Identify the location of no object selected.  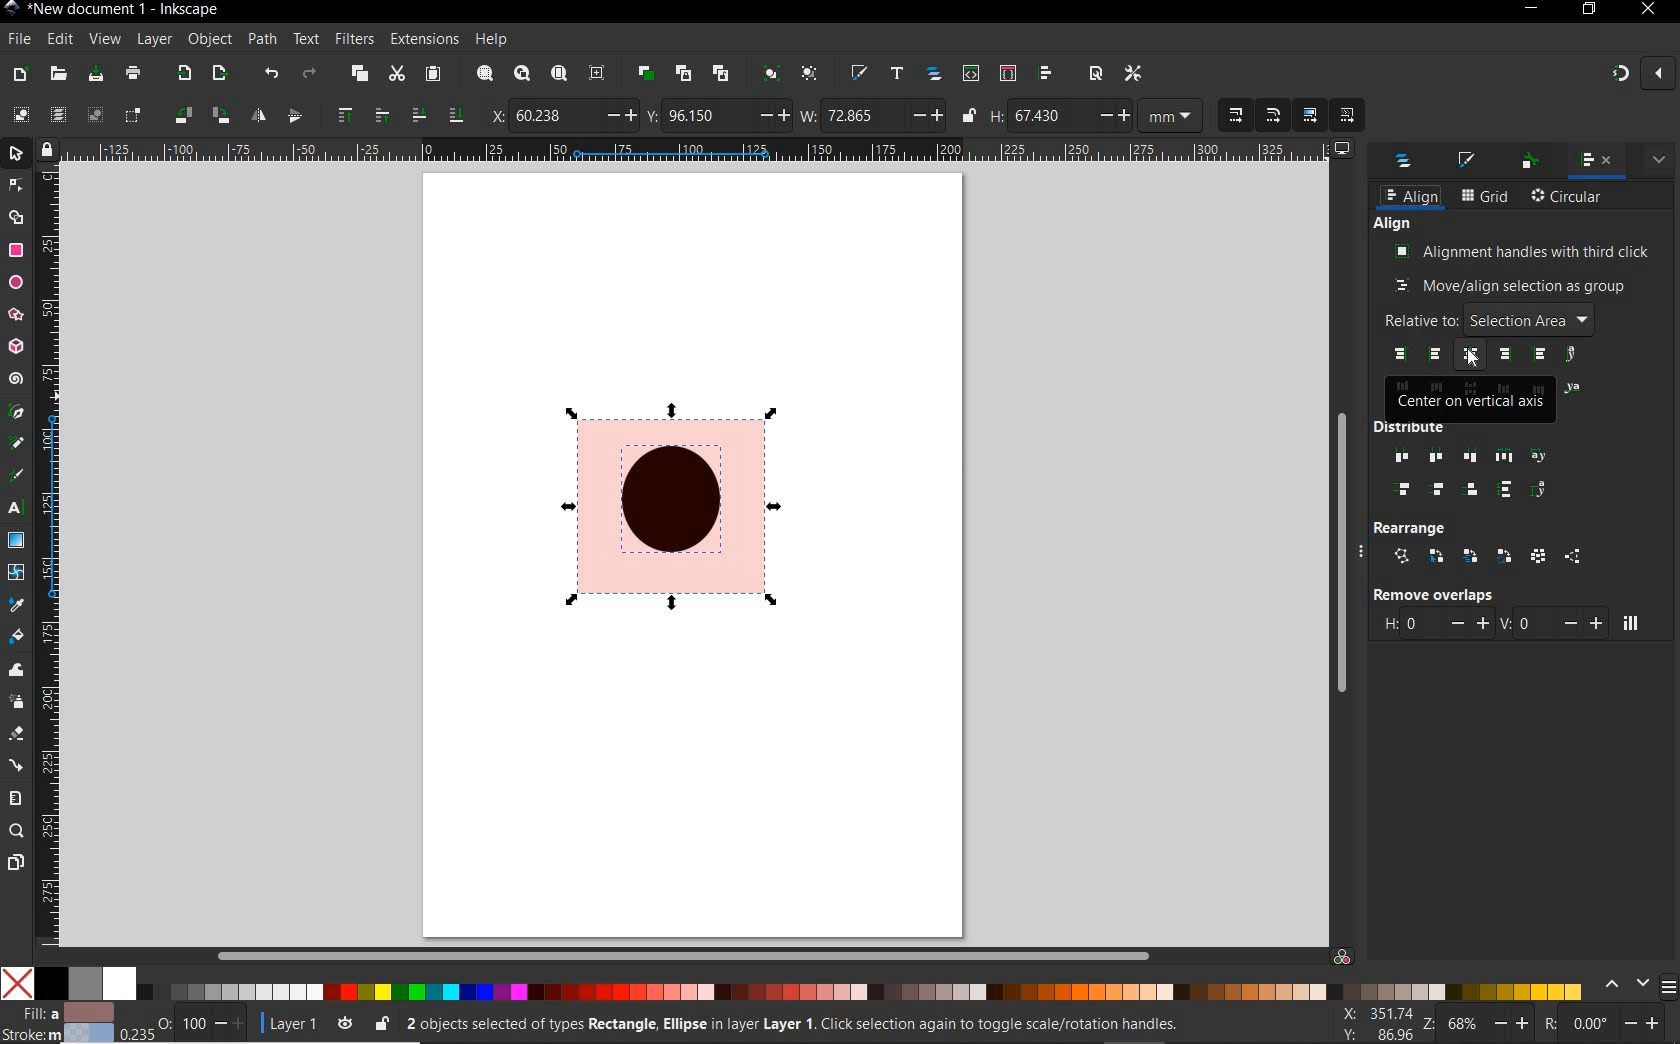
(817, 1027).